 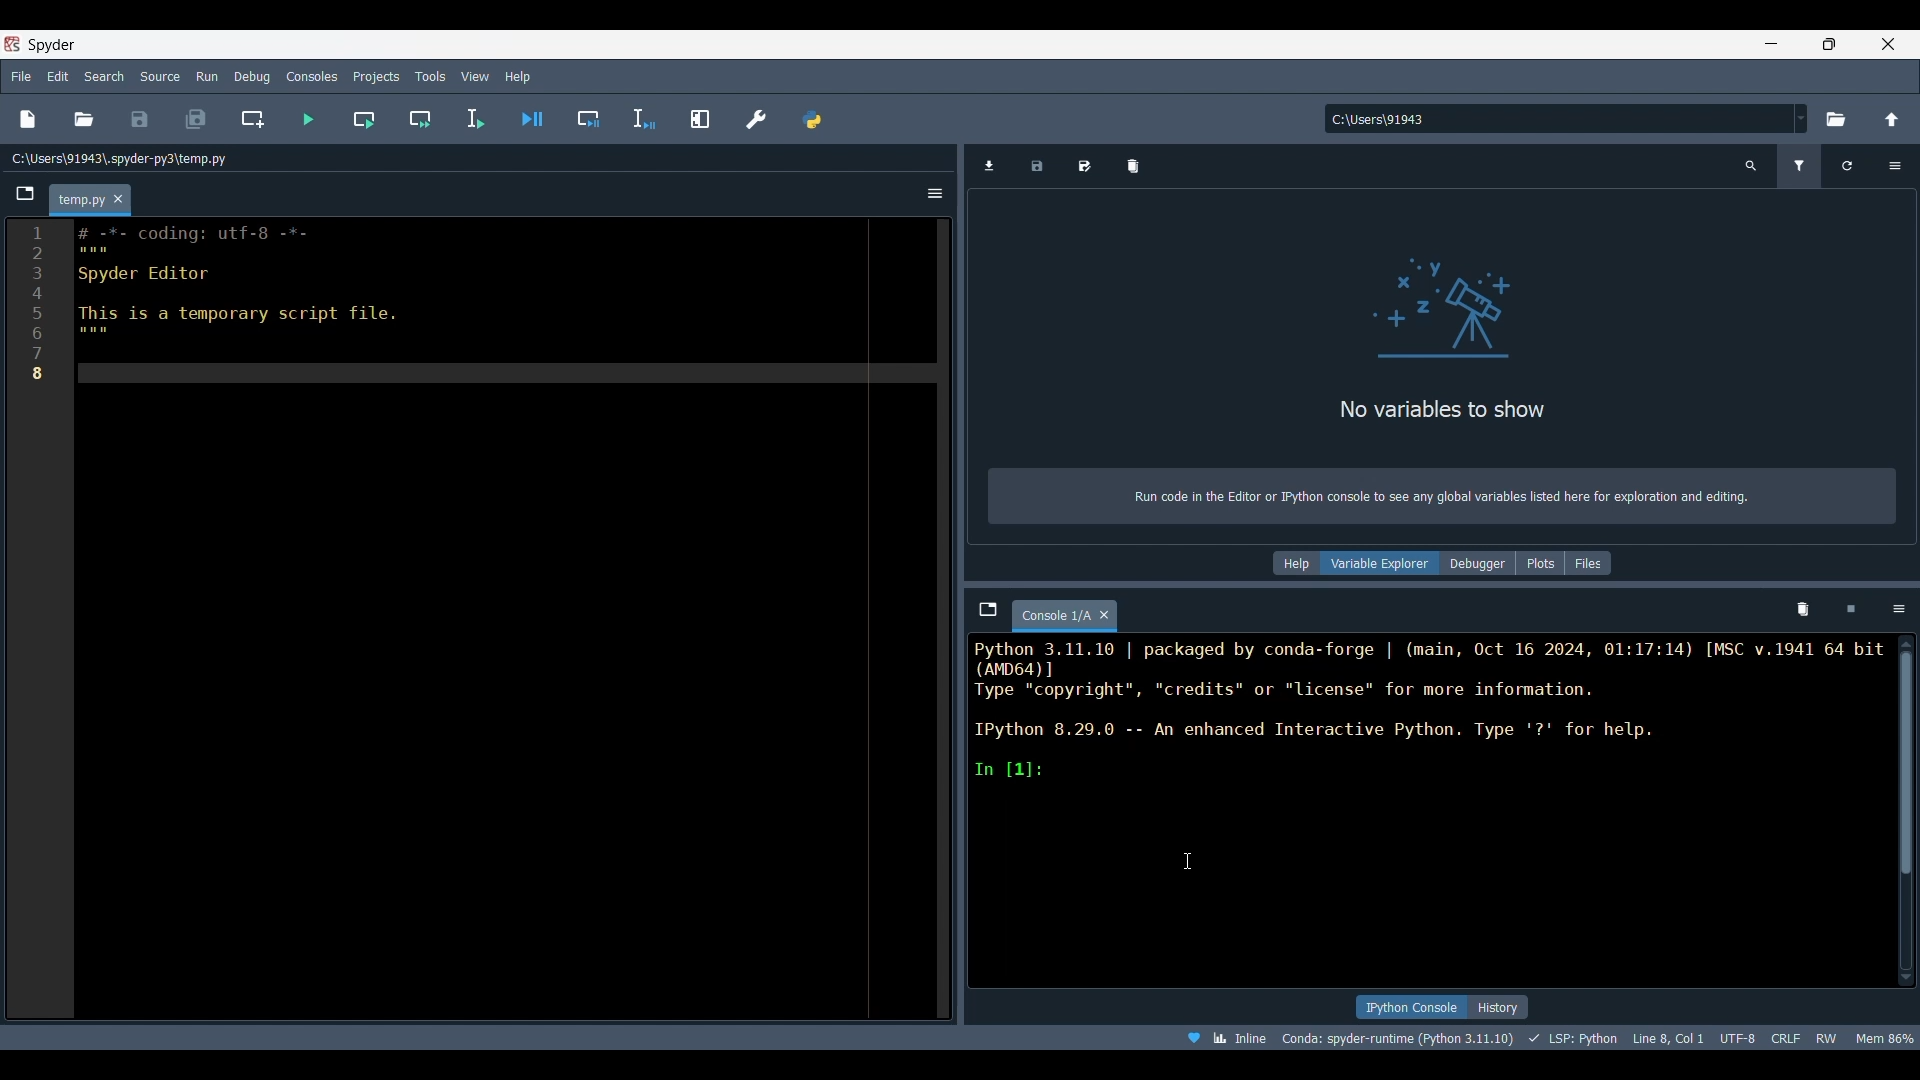 I want to click on Run menu, so click(x=207, y=74).